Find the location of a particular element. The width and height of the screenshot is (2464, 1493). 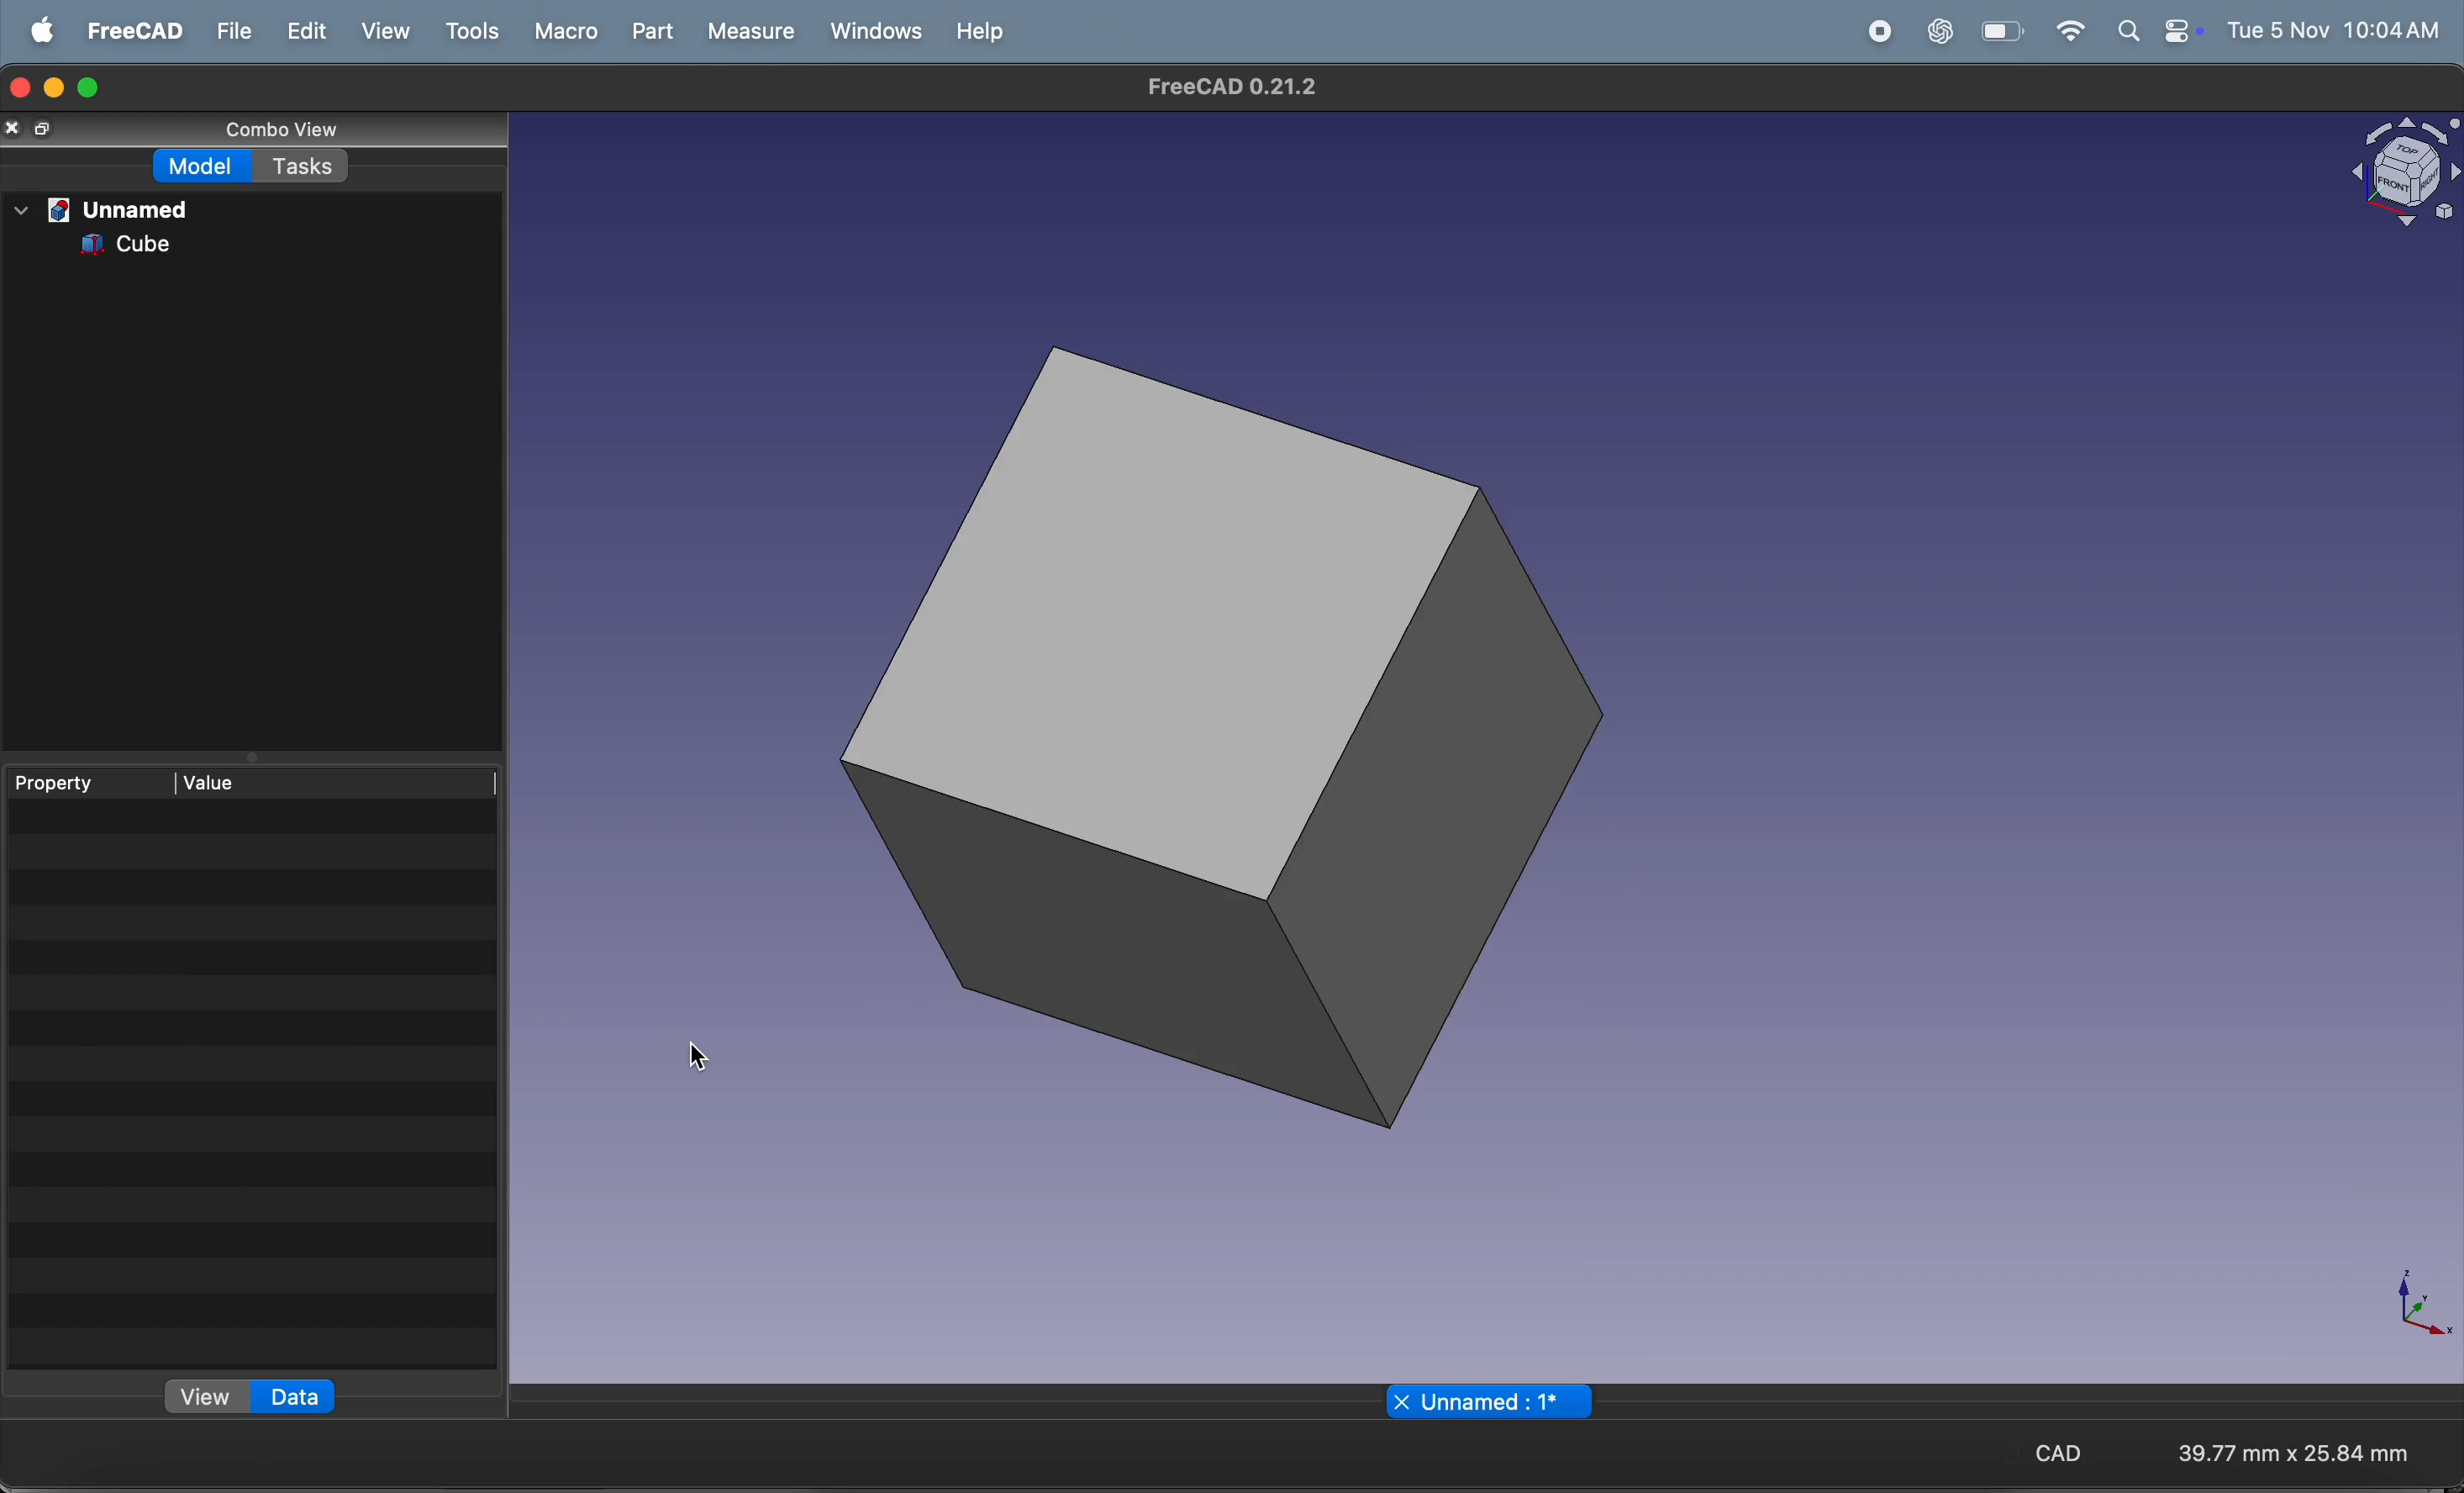

aspect ratio is located at coordinates (2287, 1451).